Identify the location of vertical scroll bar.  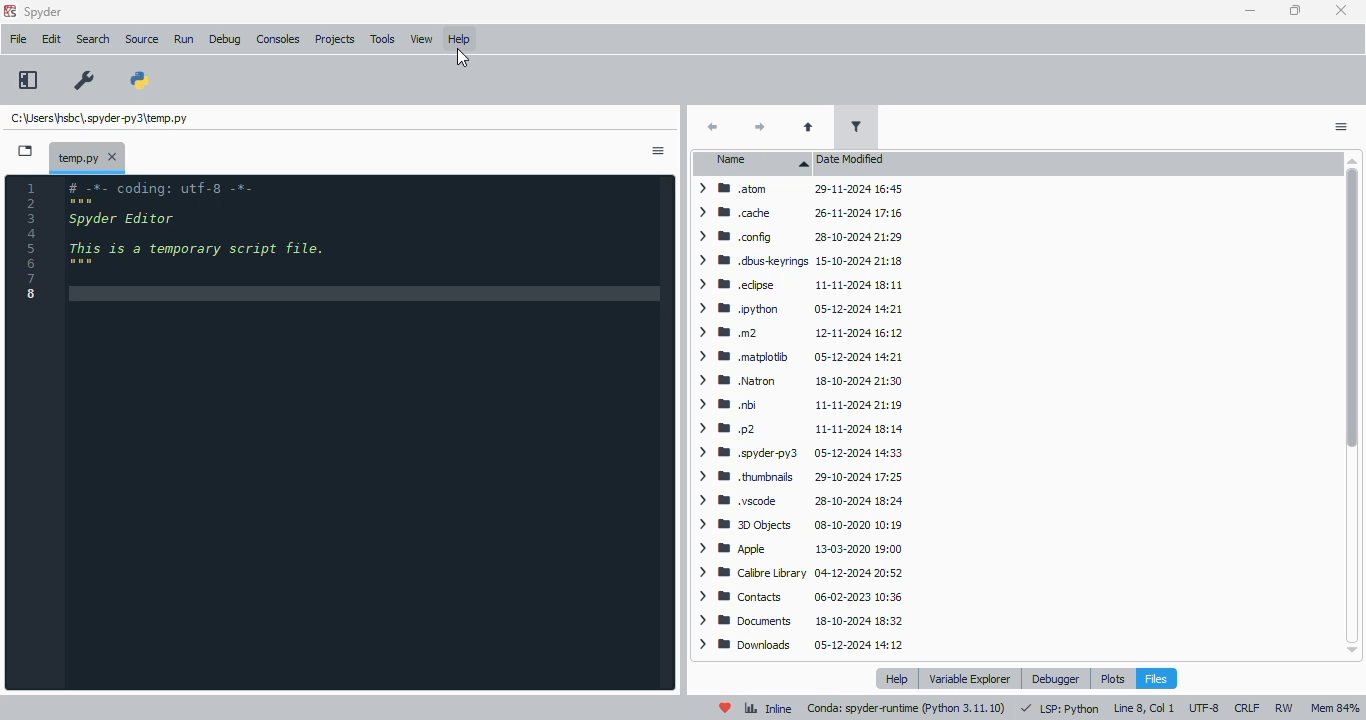
(1349, 409).